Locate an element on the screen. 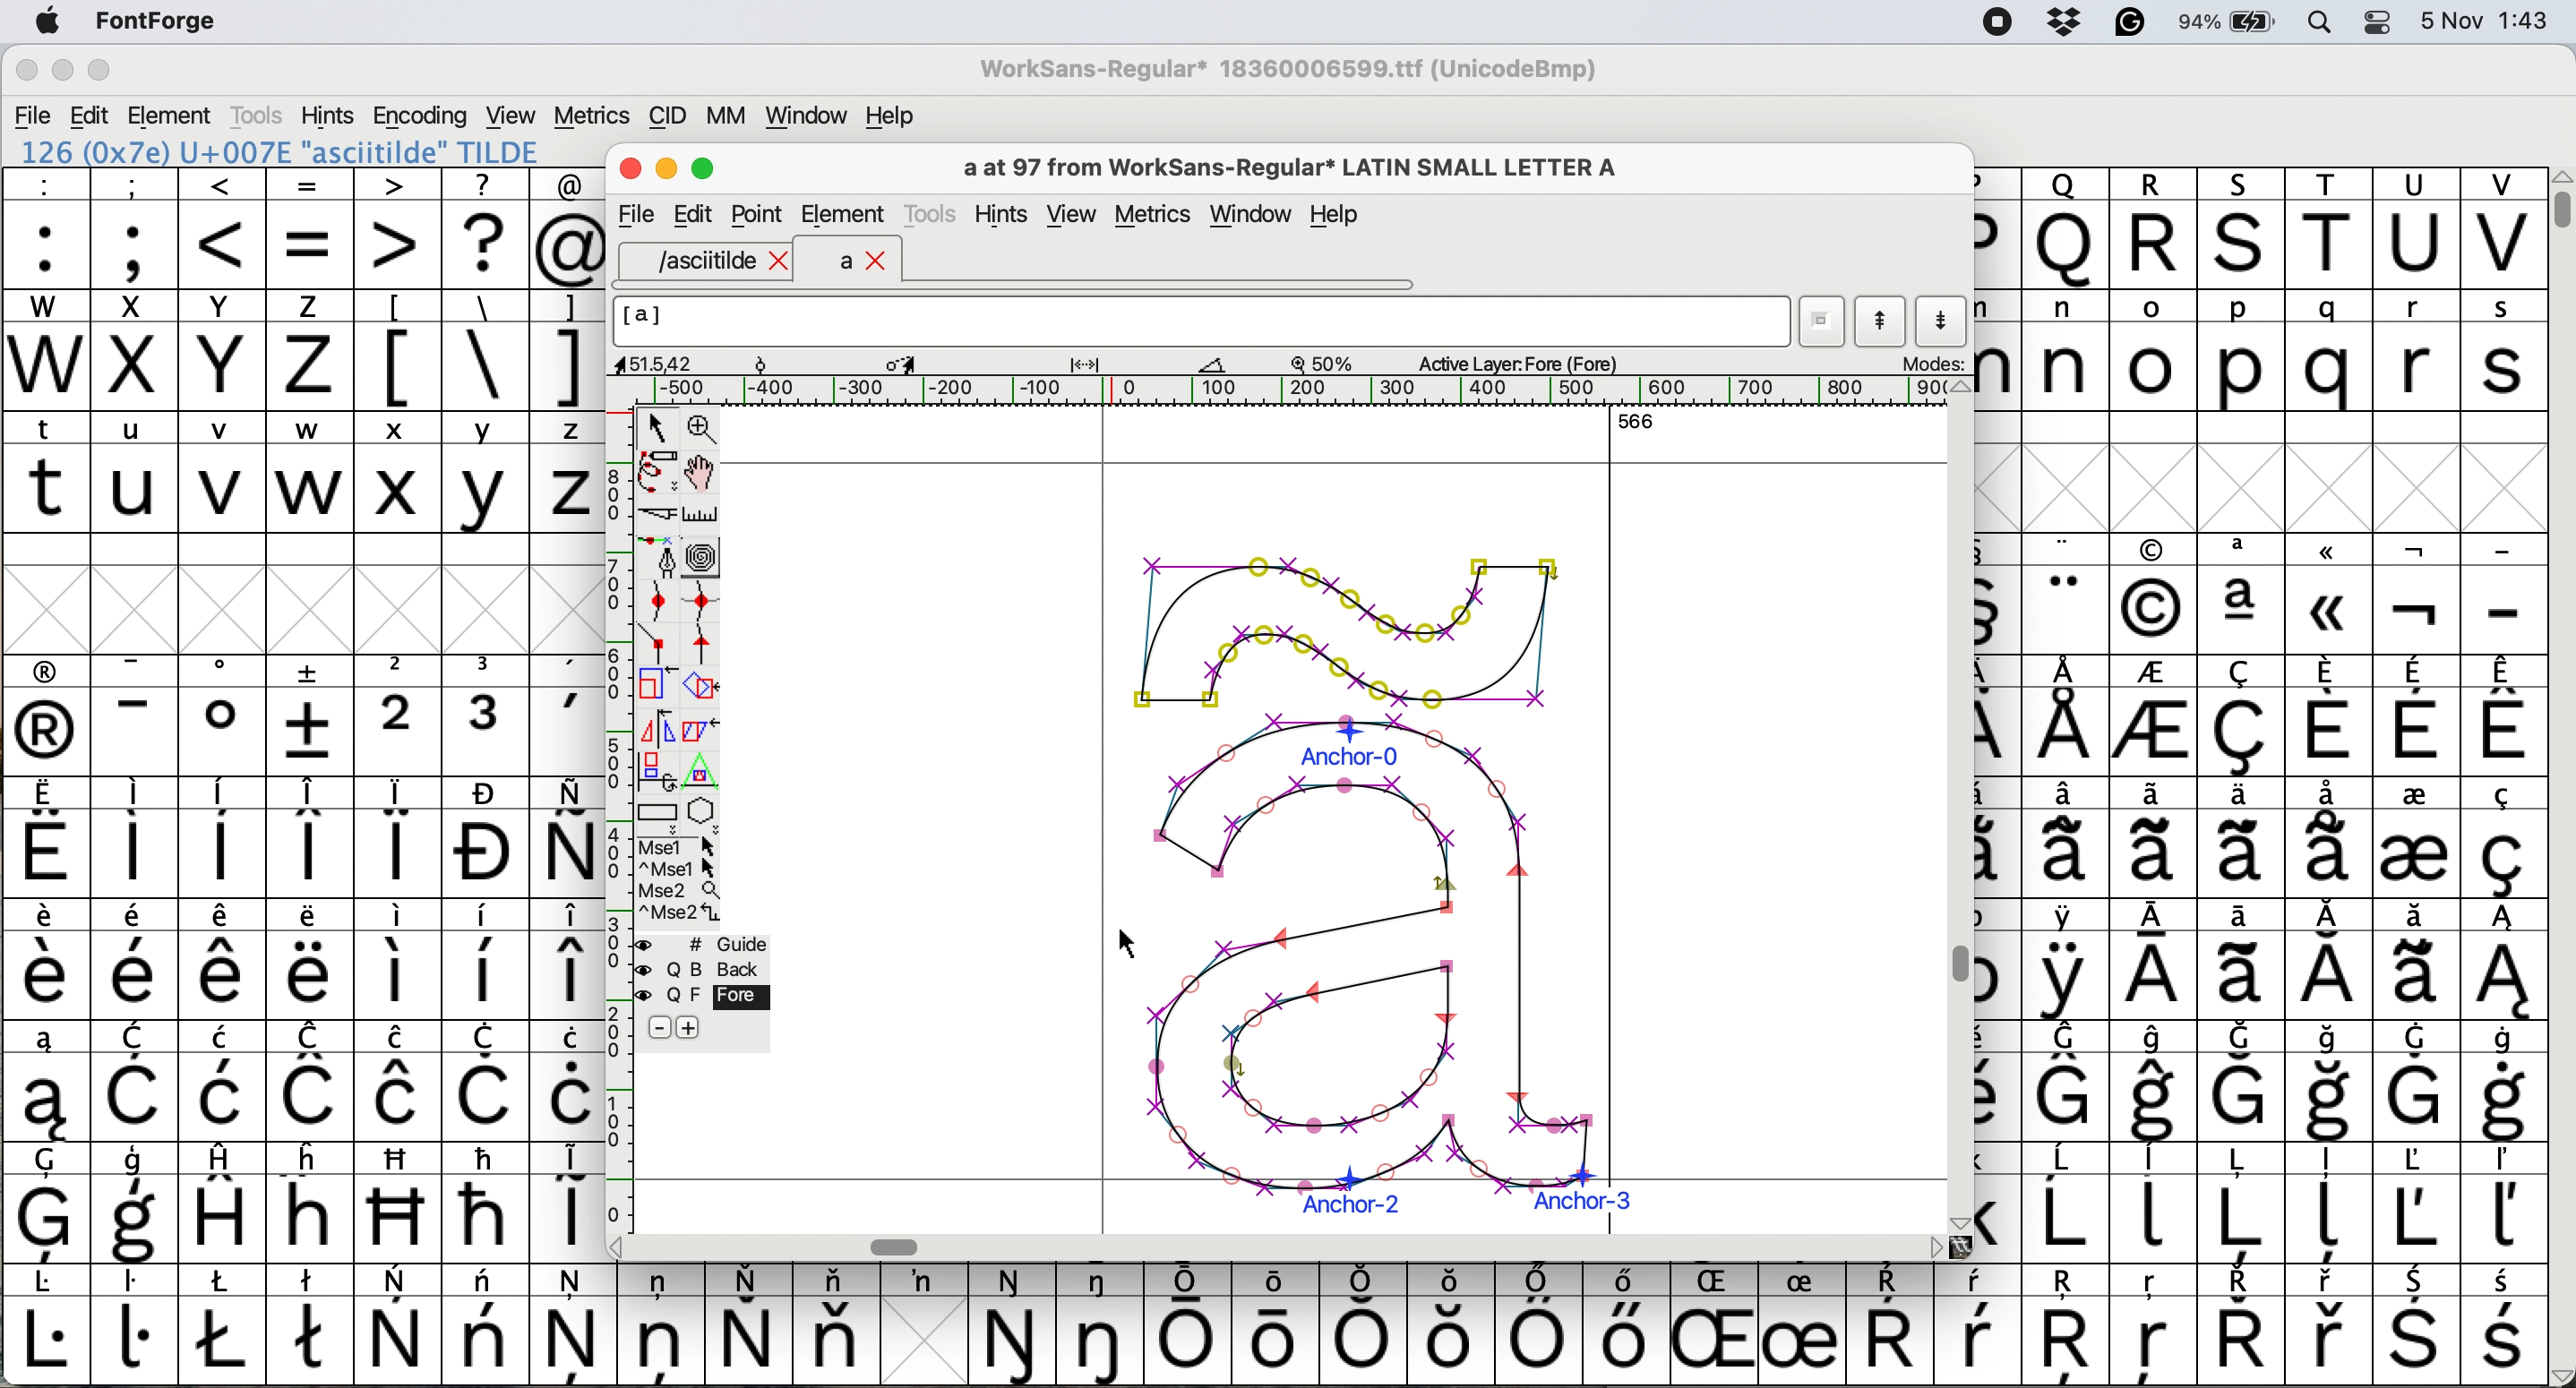  element is located at coordinates (173, 115).